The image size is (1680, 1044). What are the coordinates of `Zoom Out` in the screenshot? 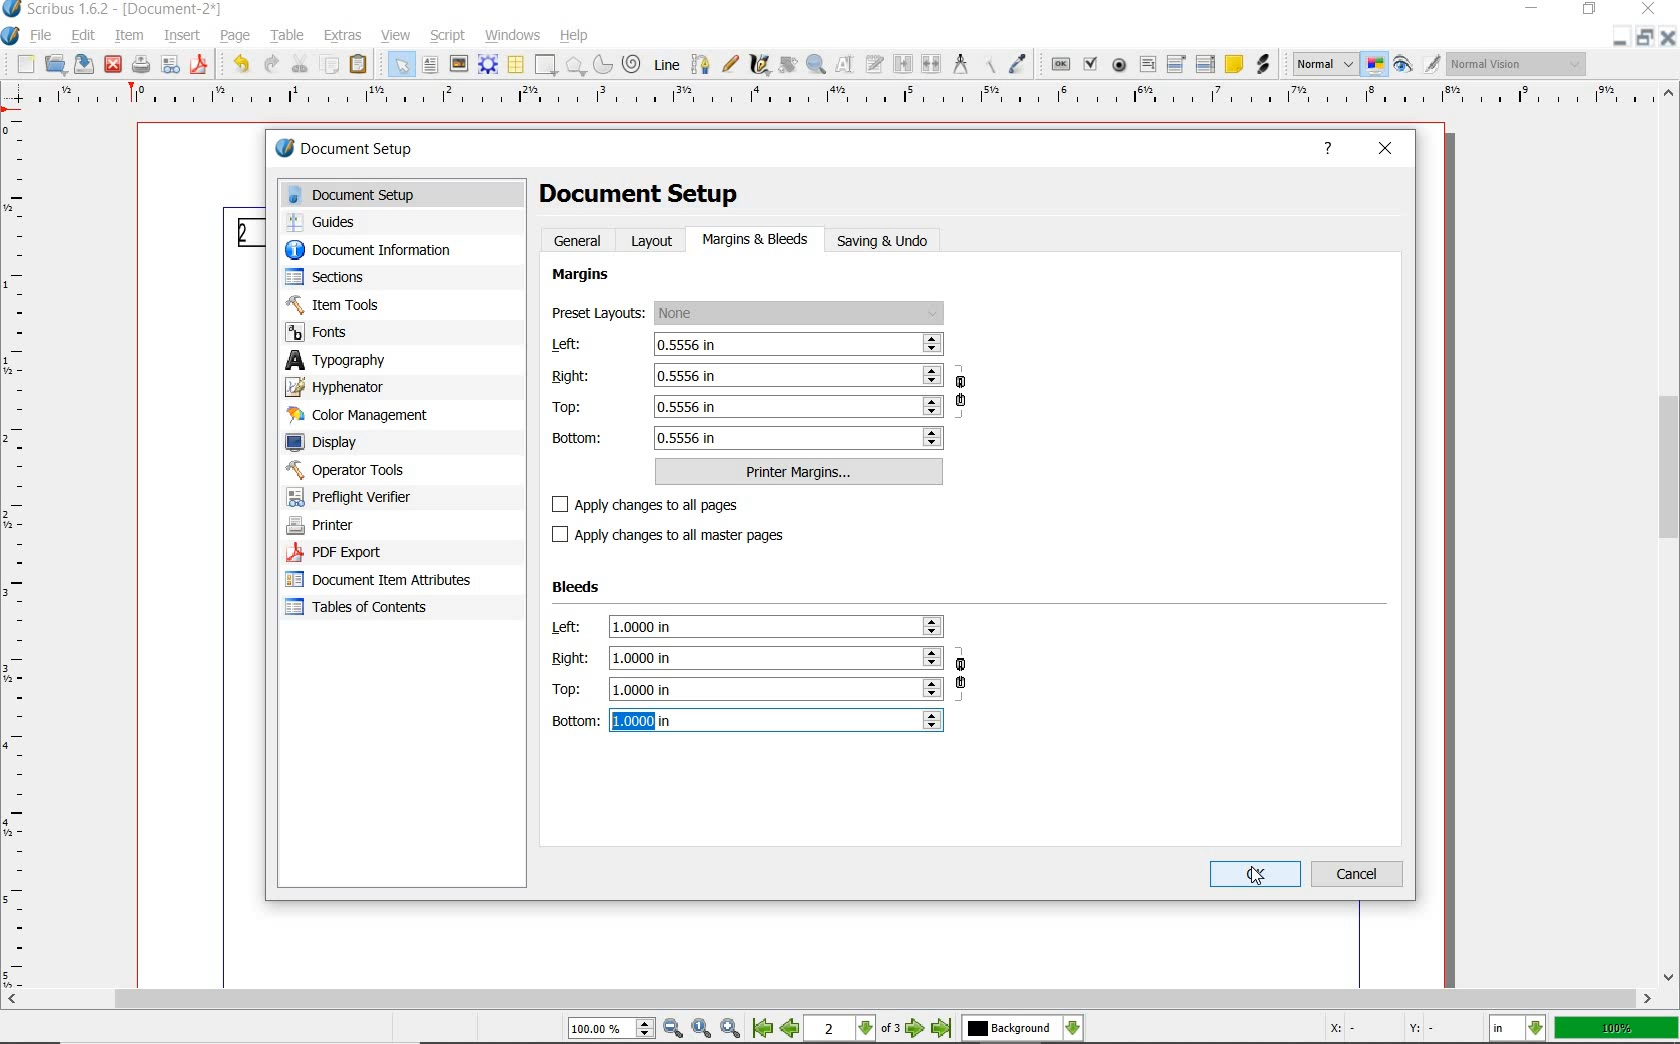 It's located at (674, 1030).